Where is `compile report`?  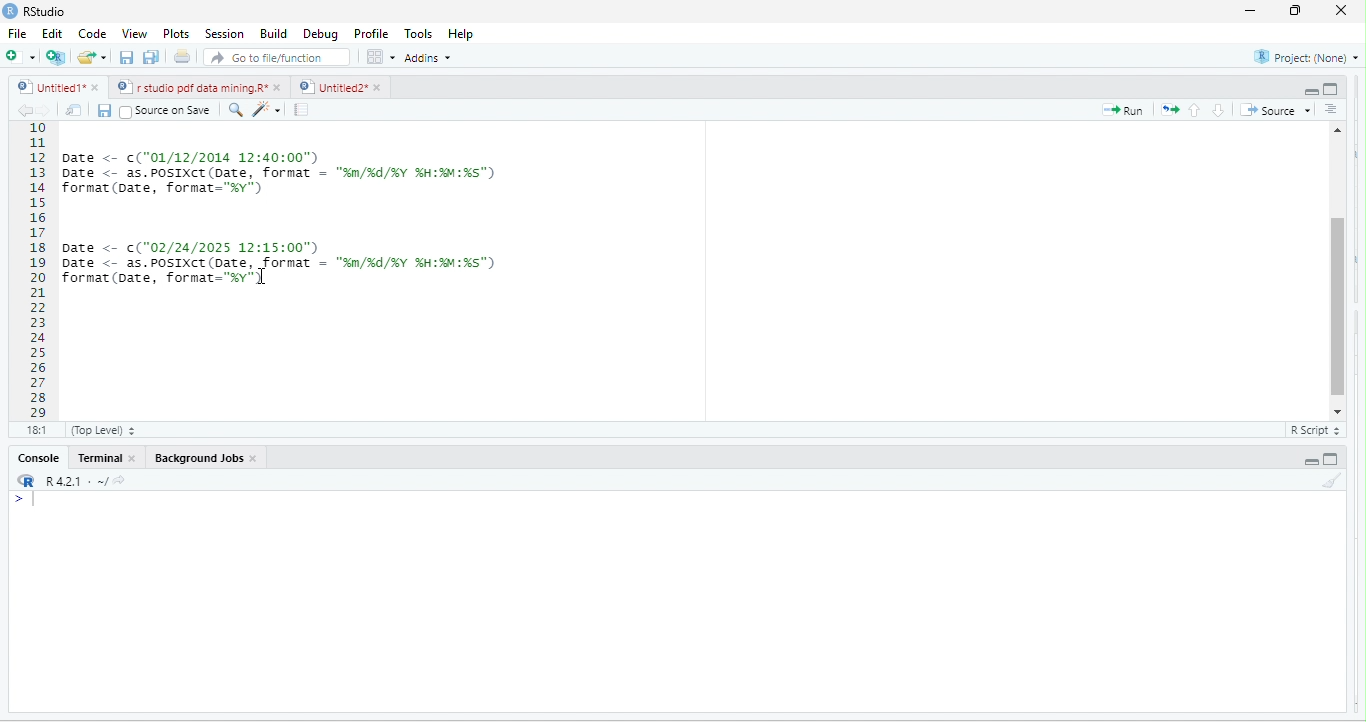
compile report is located at coordinates (304, 109).